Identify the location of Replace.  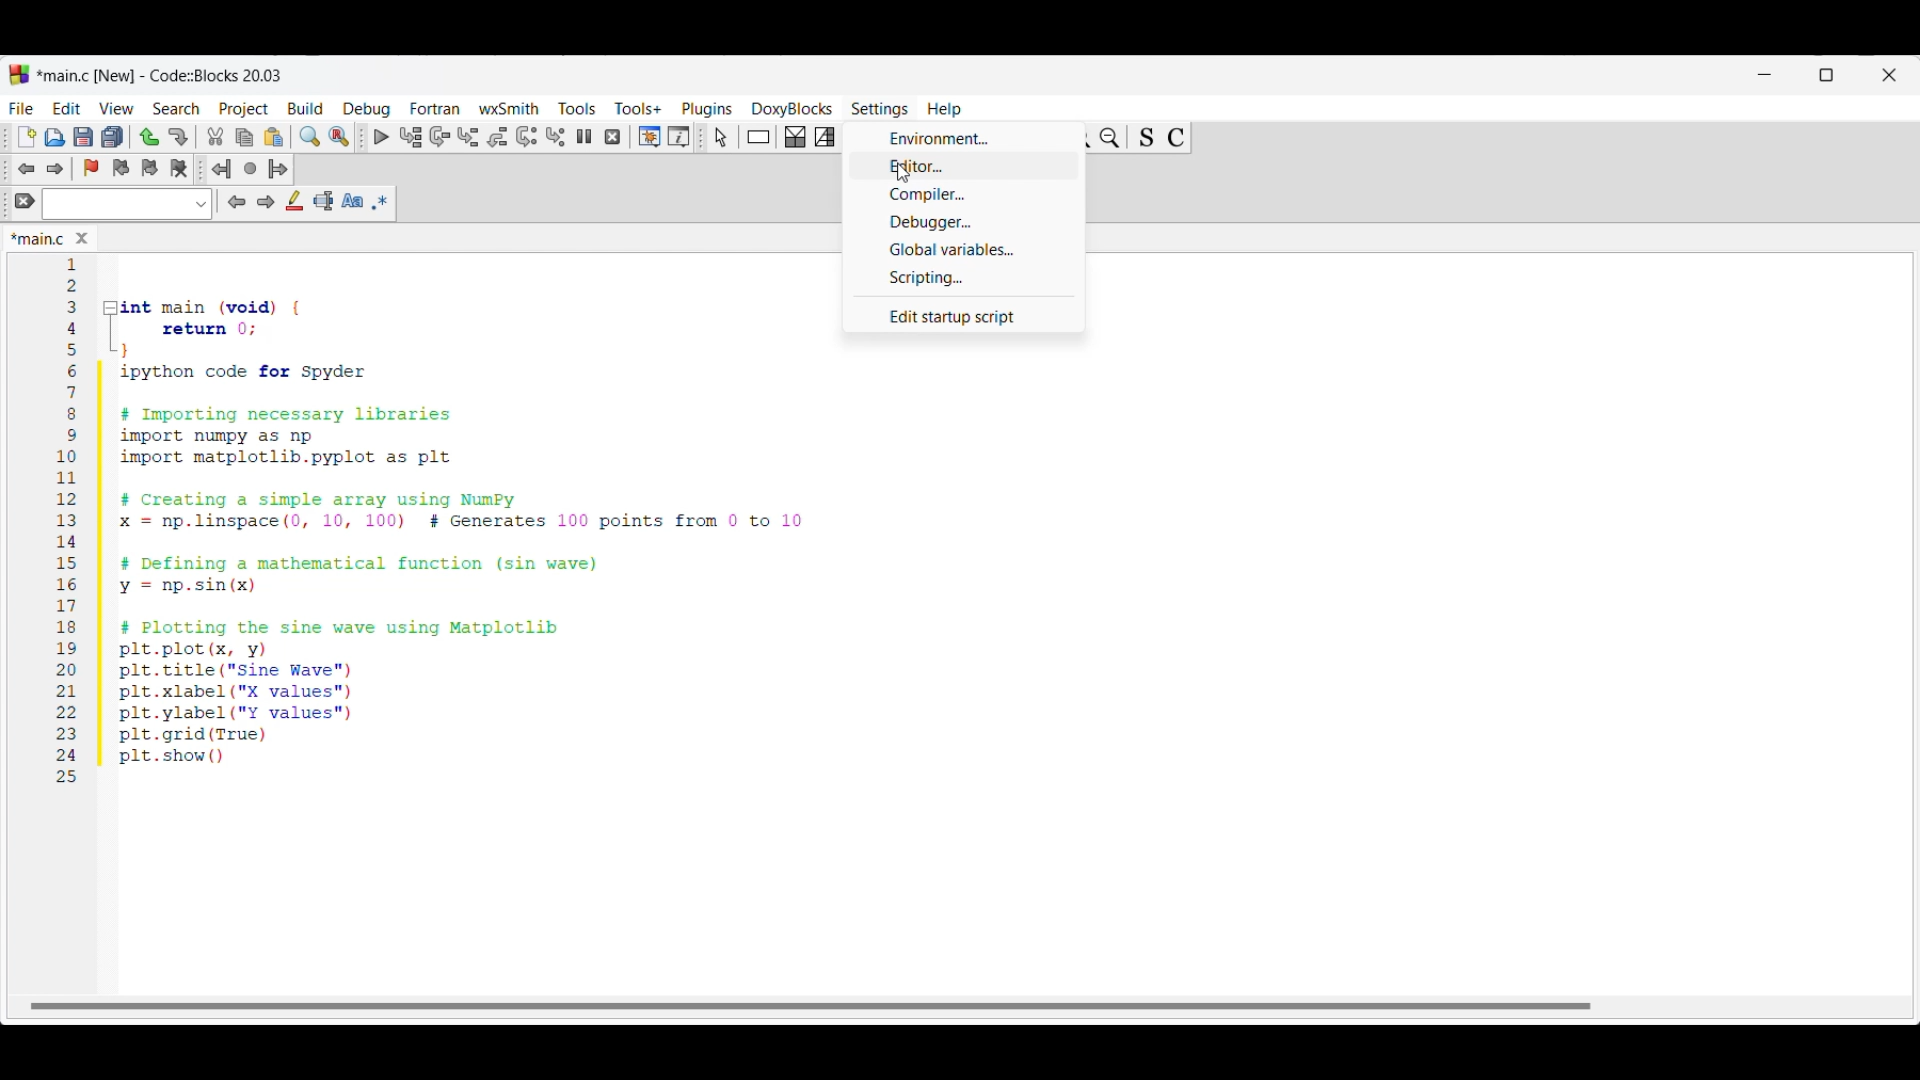
(339, 137).